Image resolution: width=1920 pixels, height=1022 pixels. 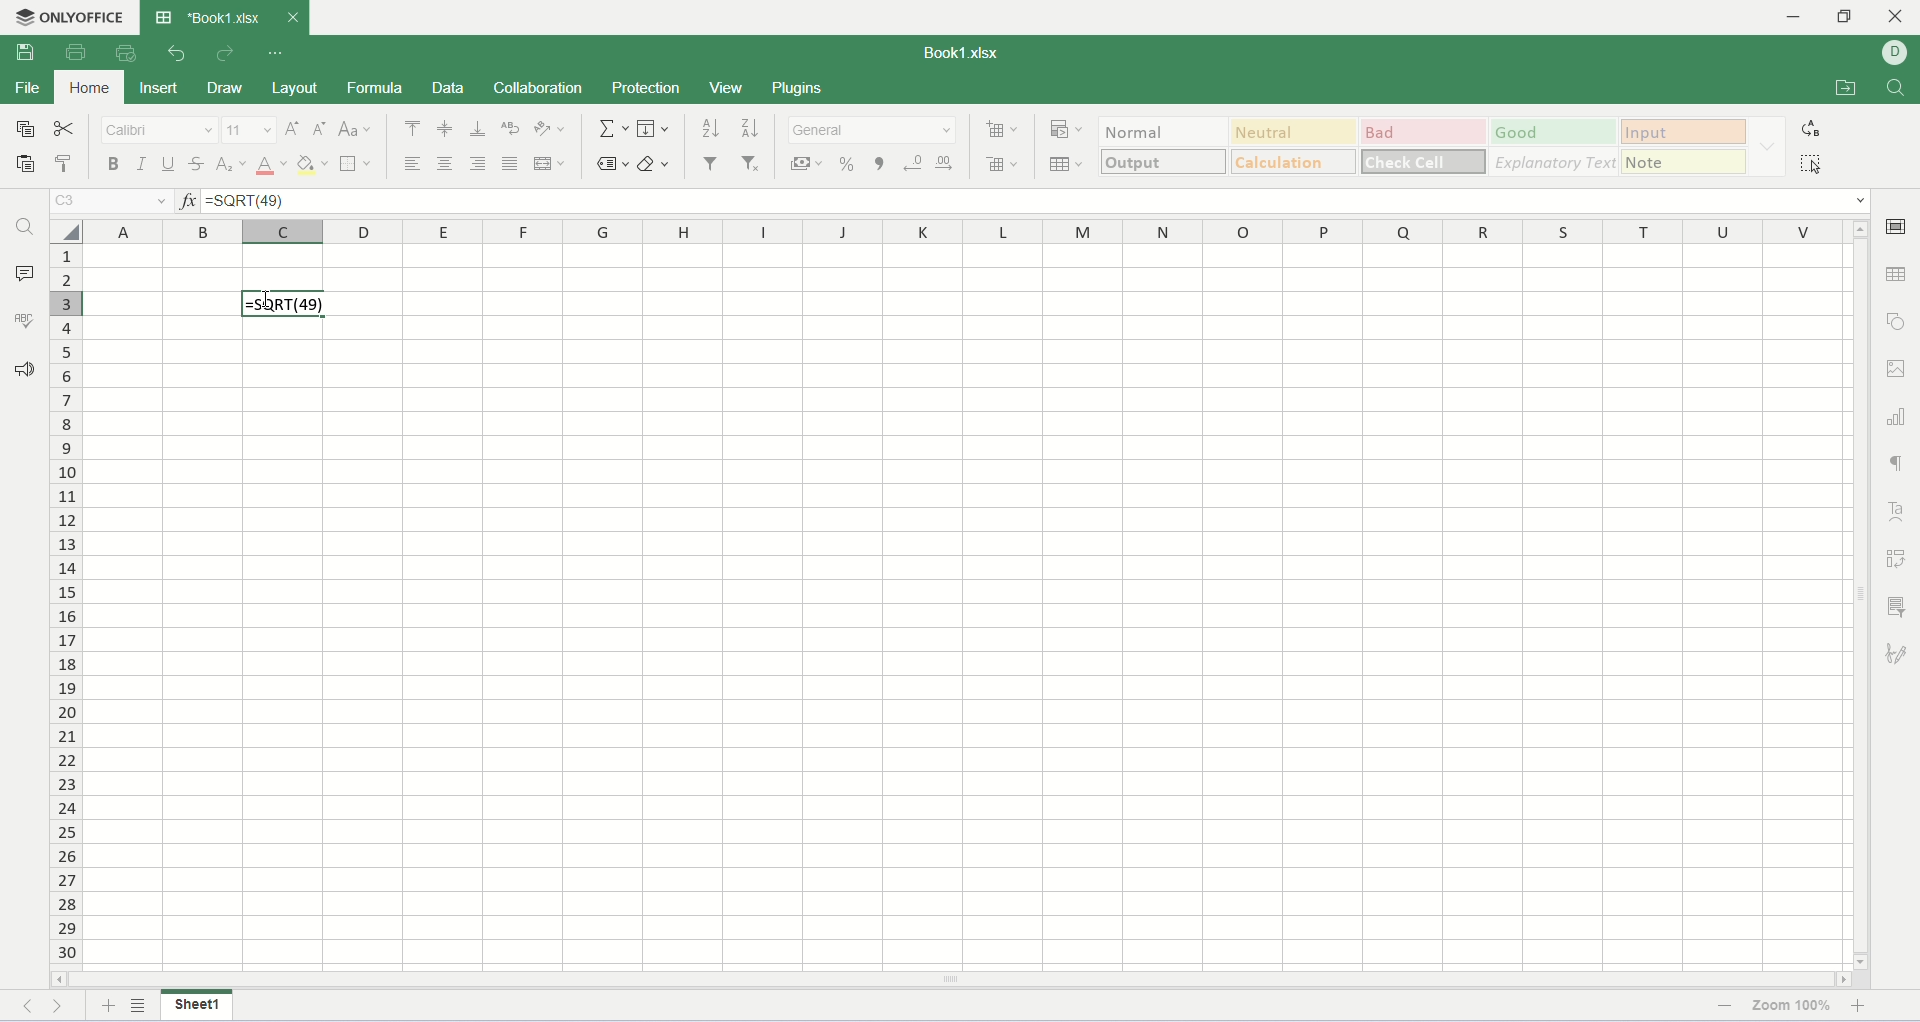 What do you see at coordinates (962, 51) in the screenshot?
I see `Book1.xlsx` at bounding box center [962, 51].